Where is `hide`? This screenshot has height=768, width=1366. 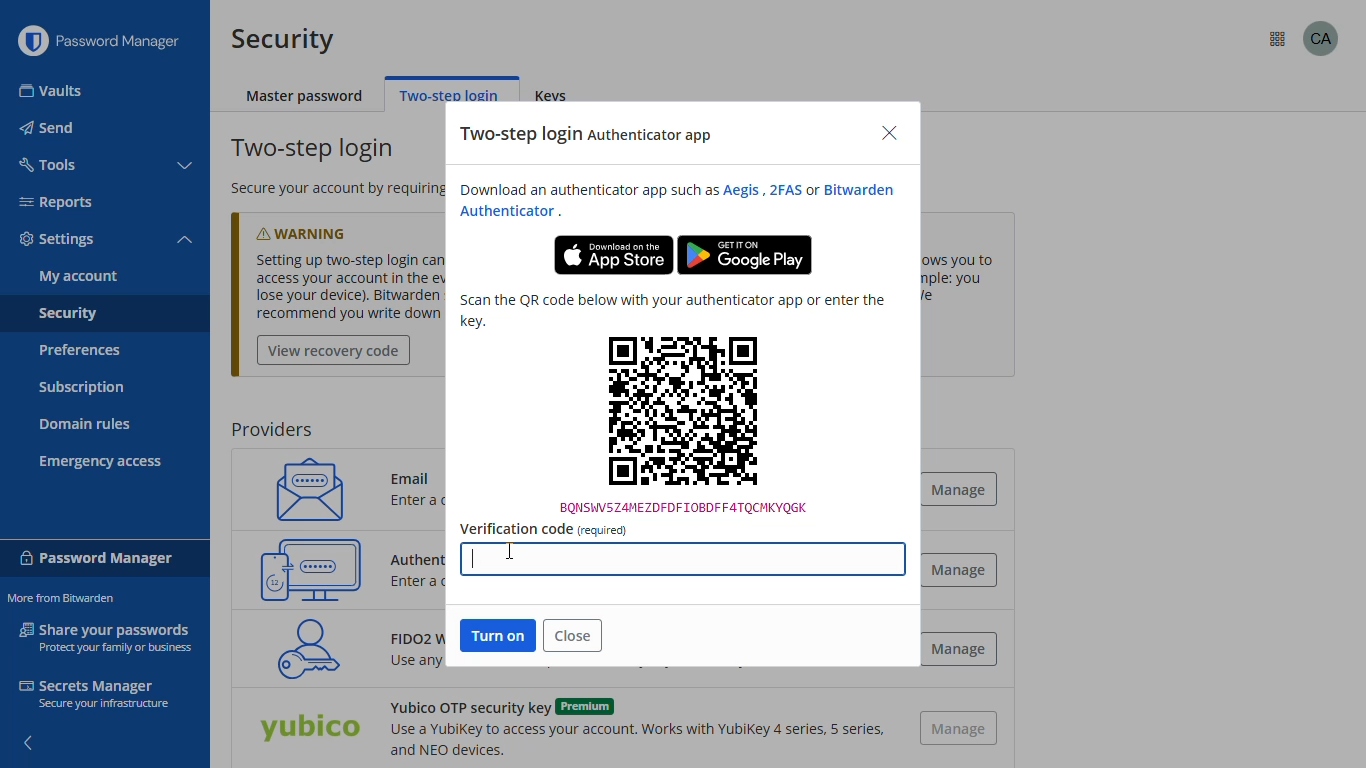
hide is located at coordinates (26, 737).